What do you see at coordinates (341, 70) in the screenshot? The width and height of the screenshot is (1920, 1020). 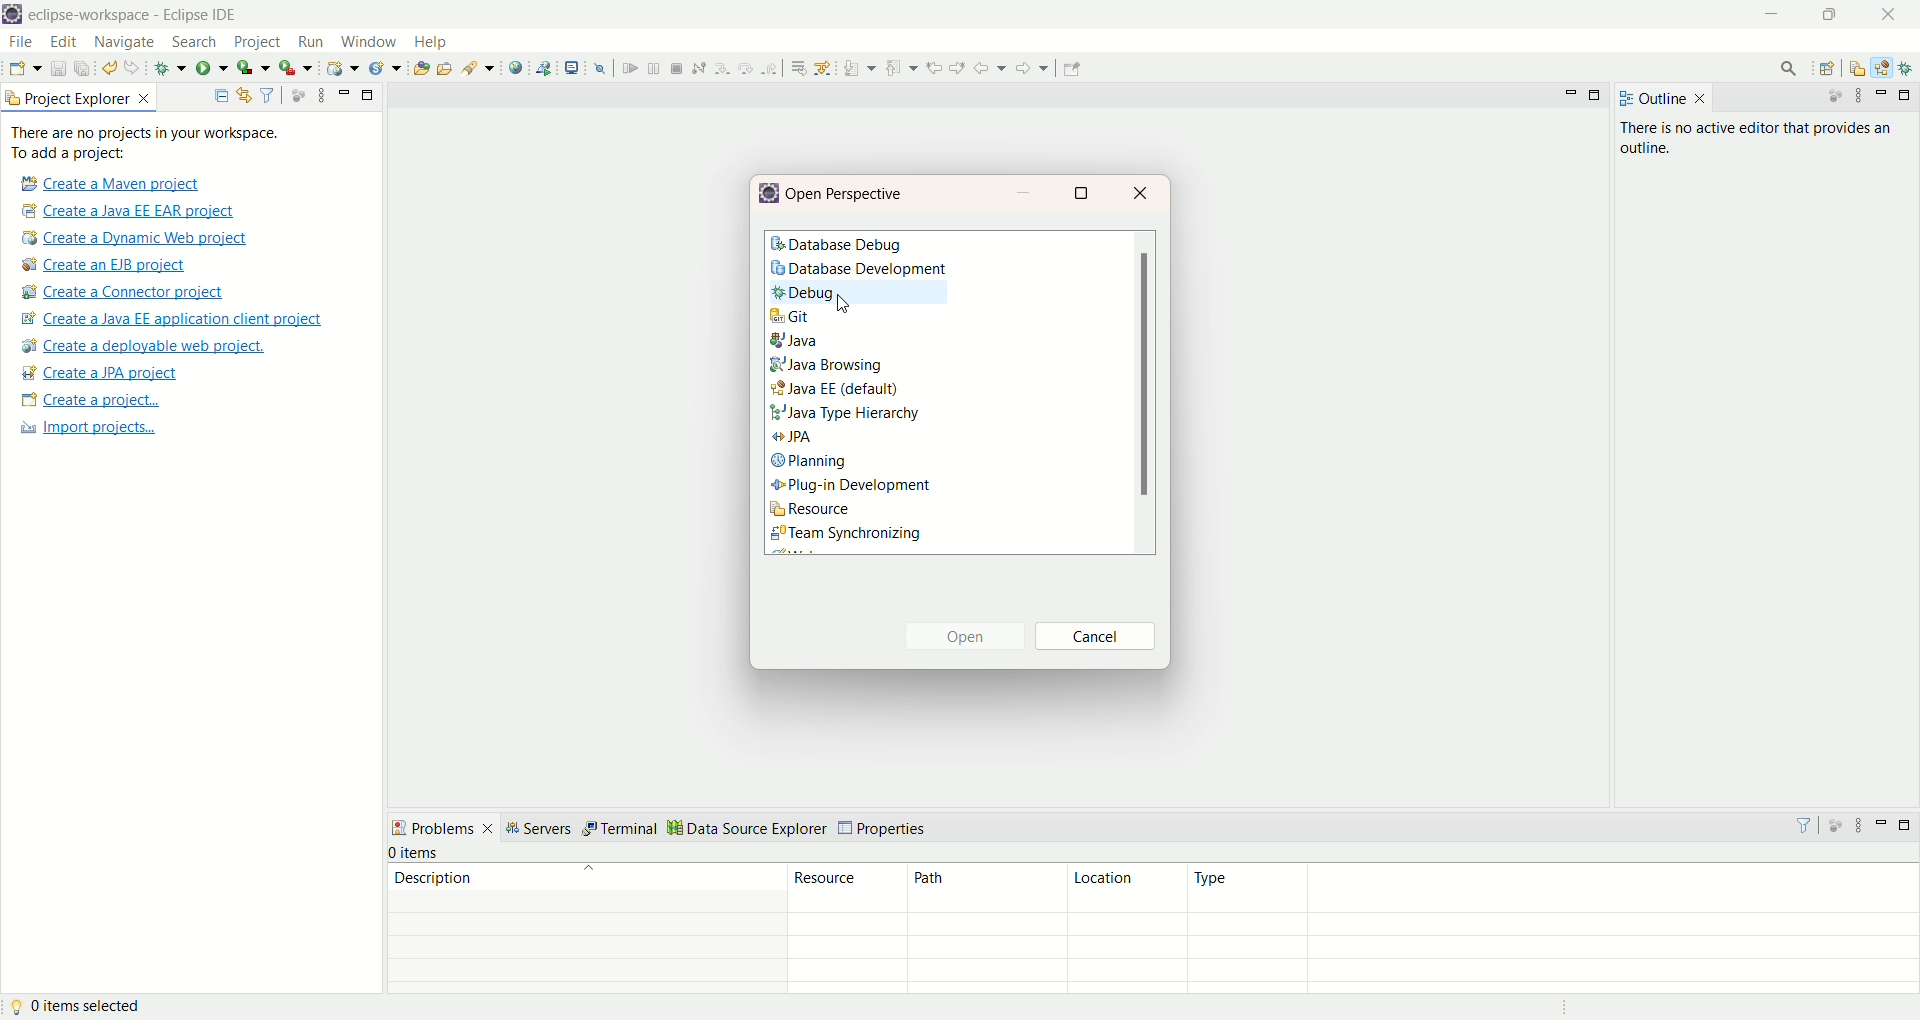 I see `create a dynamic web project` at bounding box center [341, 70].